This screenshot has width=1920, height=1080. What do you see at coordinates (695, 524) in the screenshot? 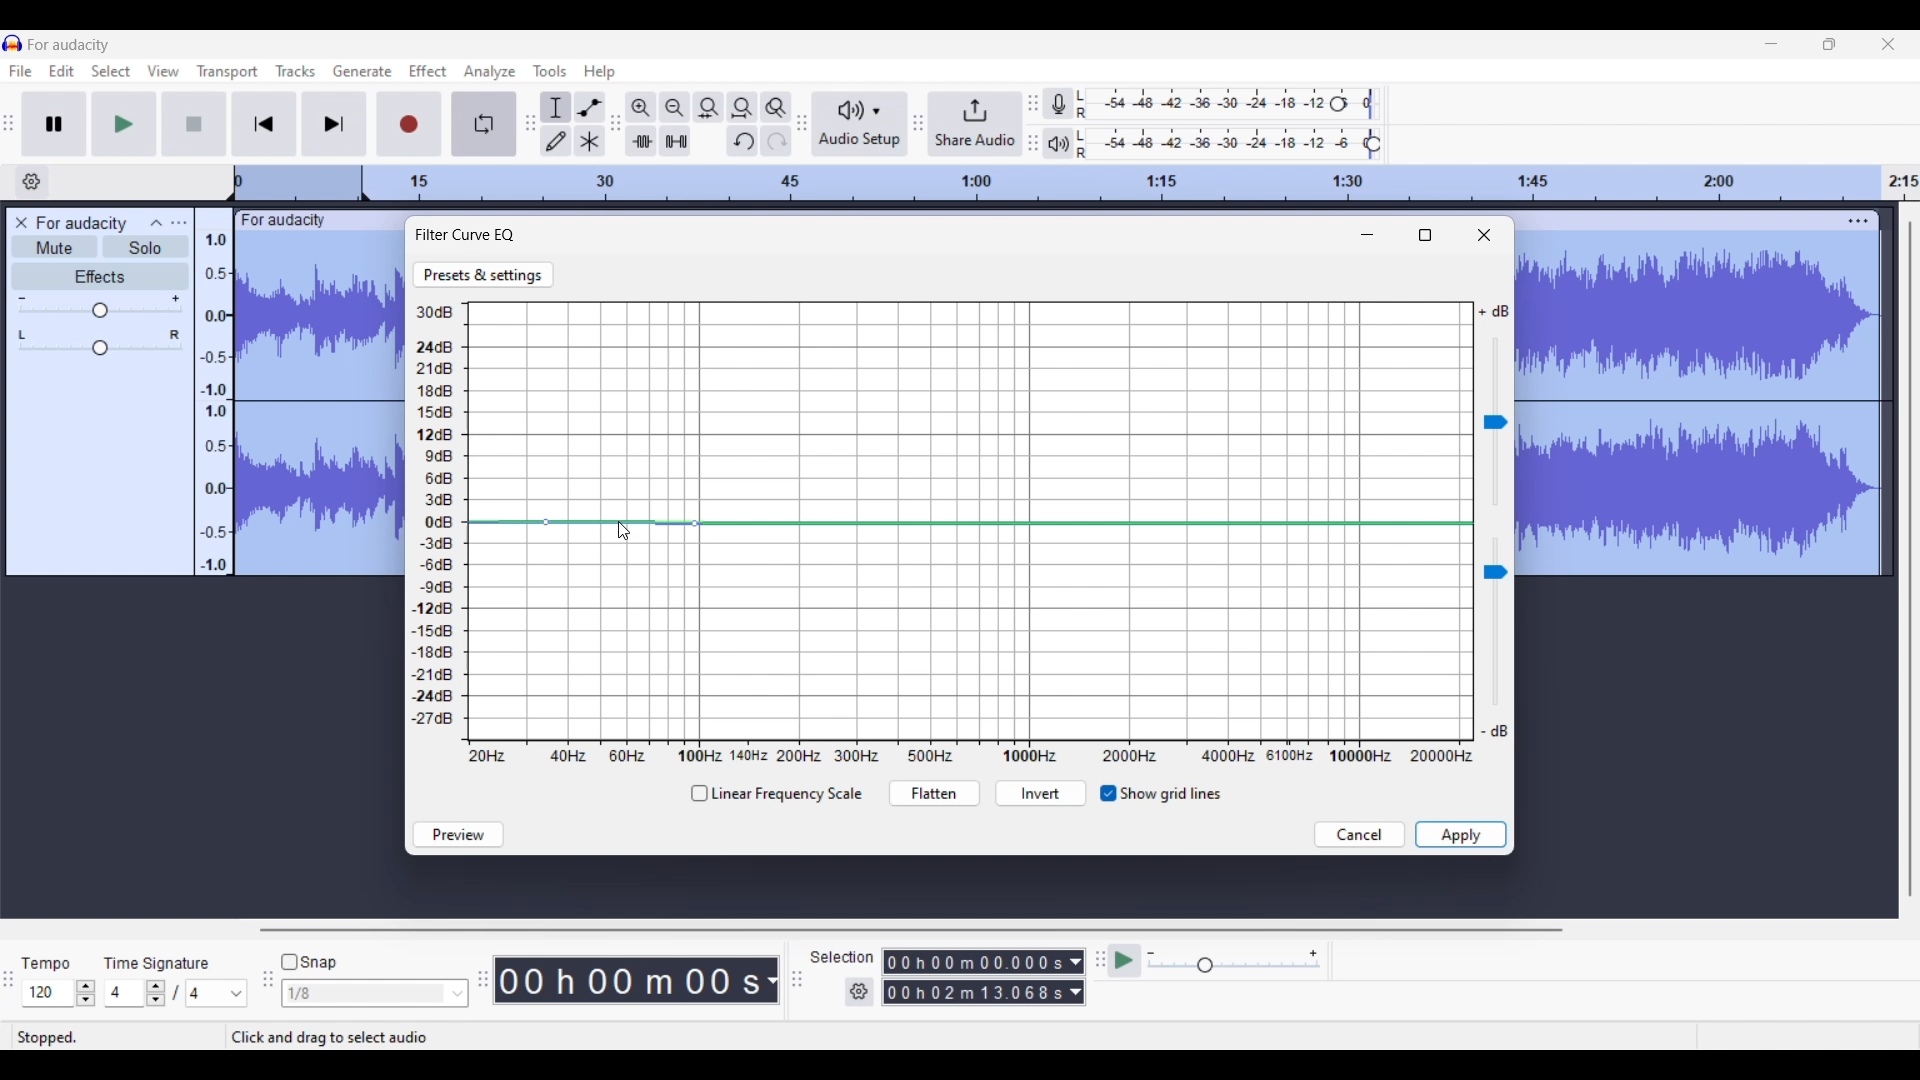
I see `Another point added to graph` at bounding box center [695, 524].